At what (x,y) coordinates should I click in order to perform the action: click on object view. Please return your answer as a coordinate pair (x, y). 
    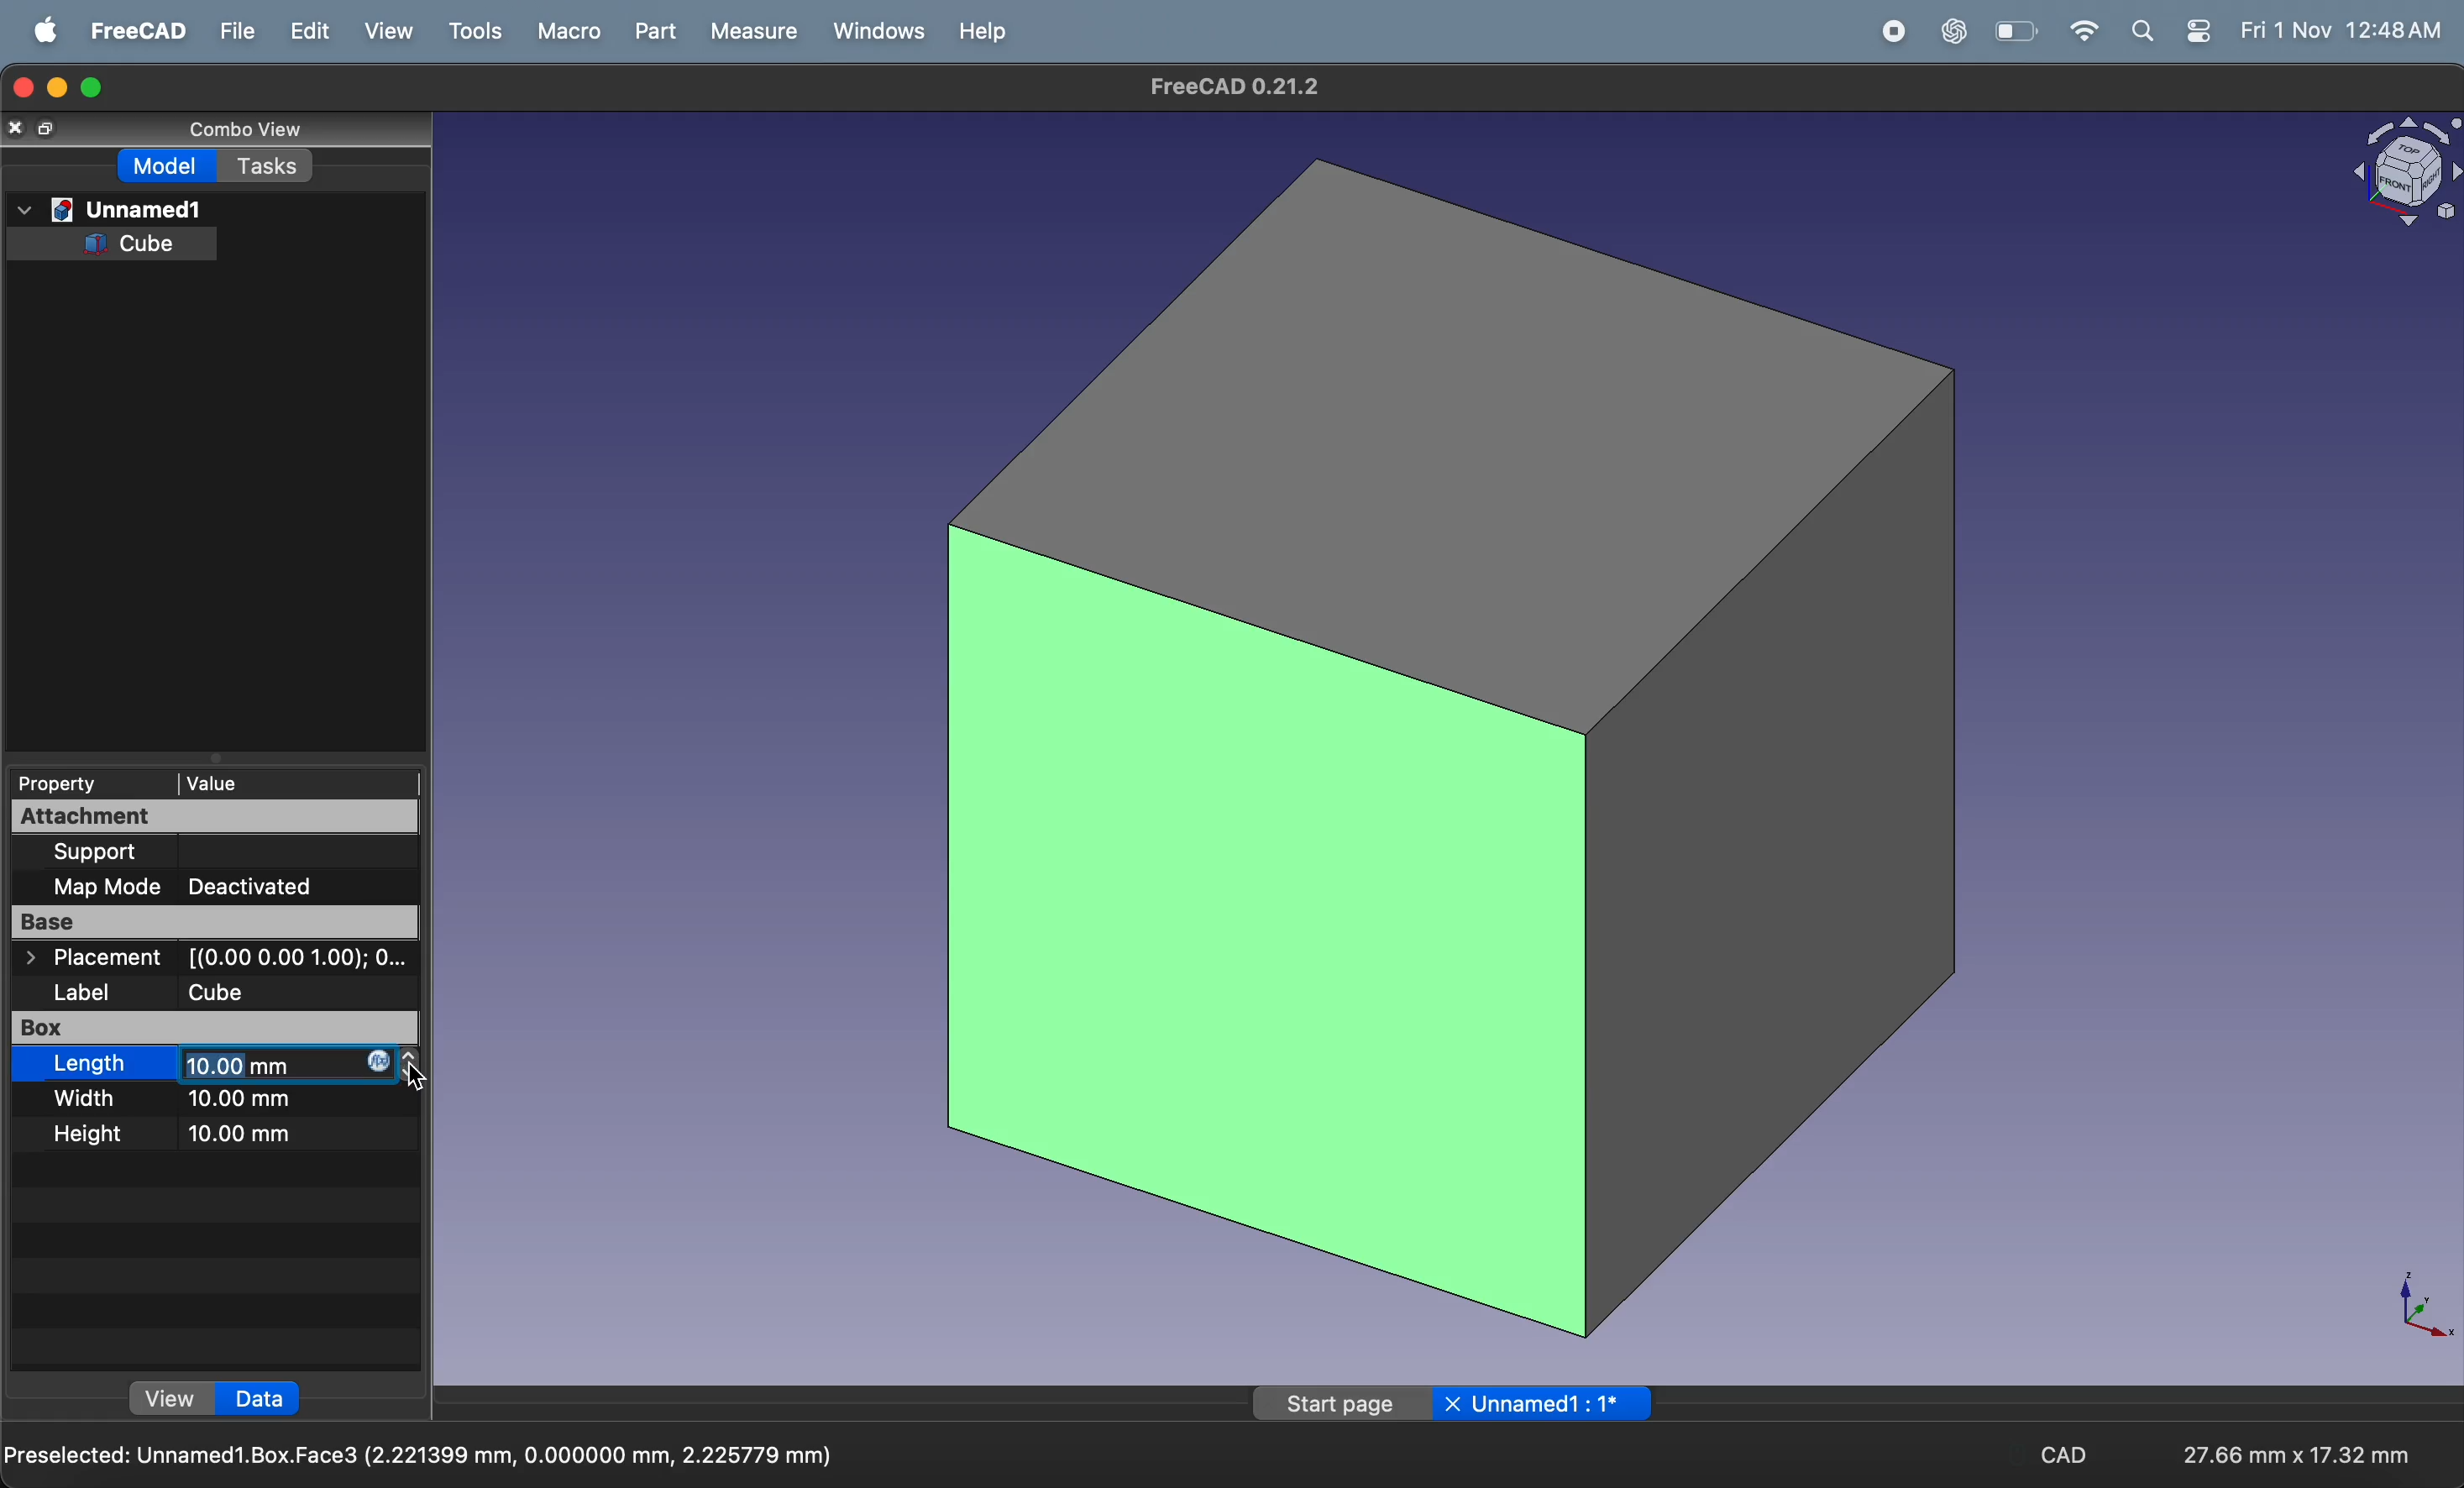
    Looking at the image, I should click on (2401, 177).